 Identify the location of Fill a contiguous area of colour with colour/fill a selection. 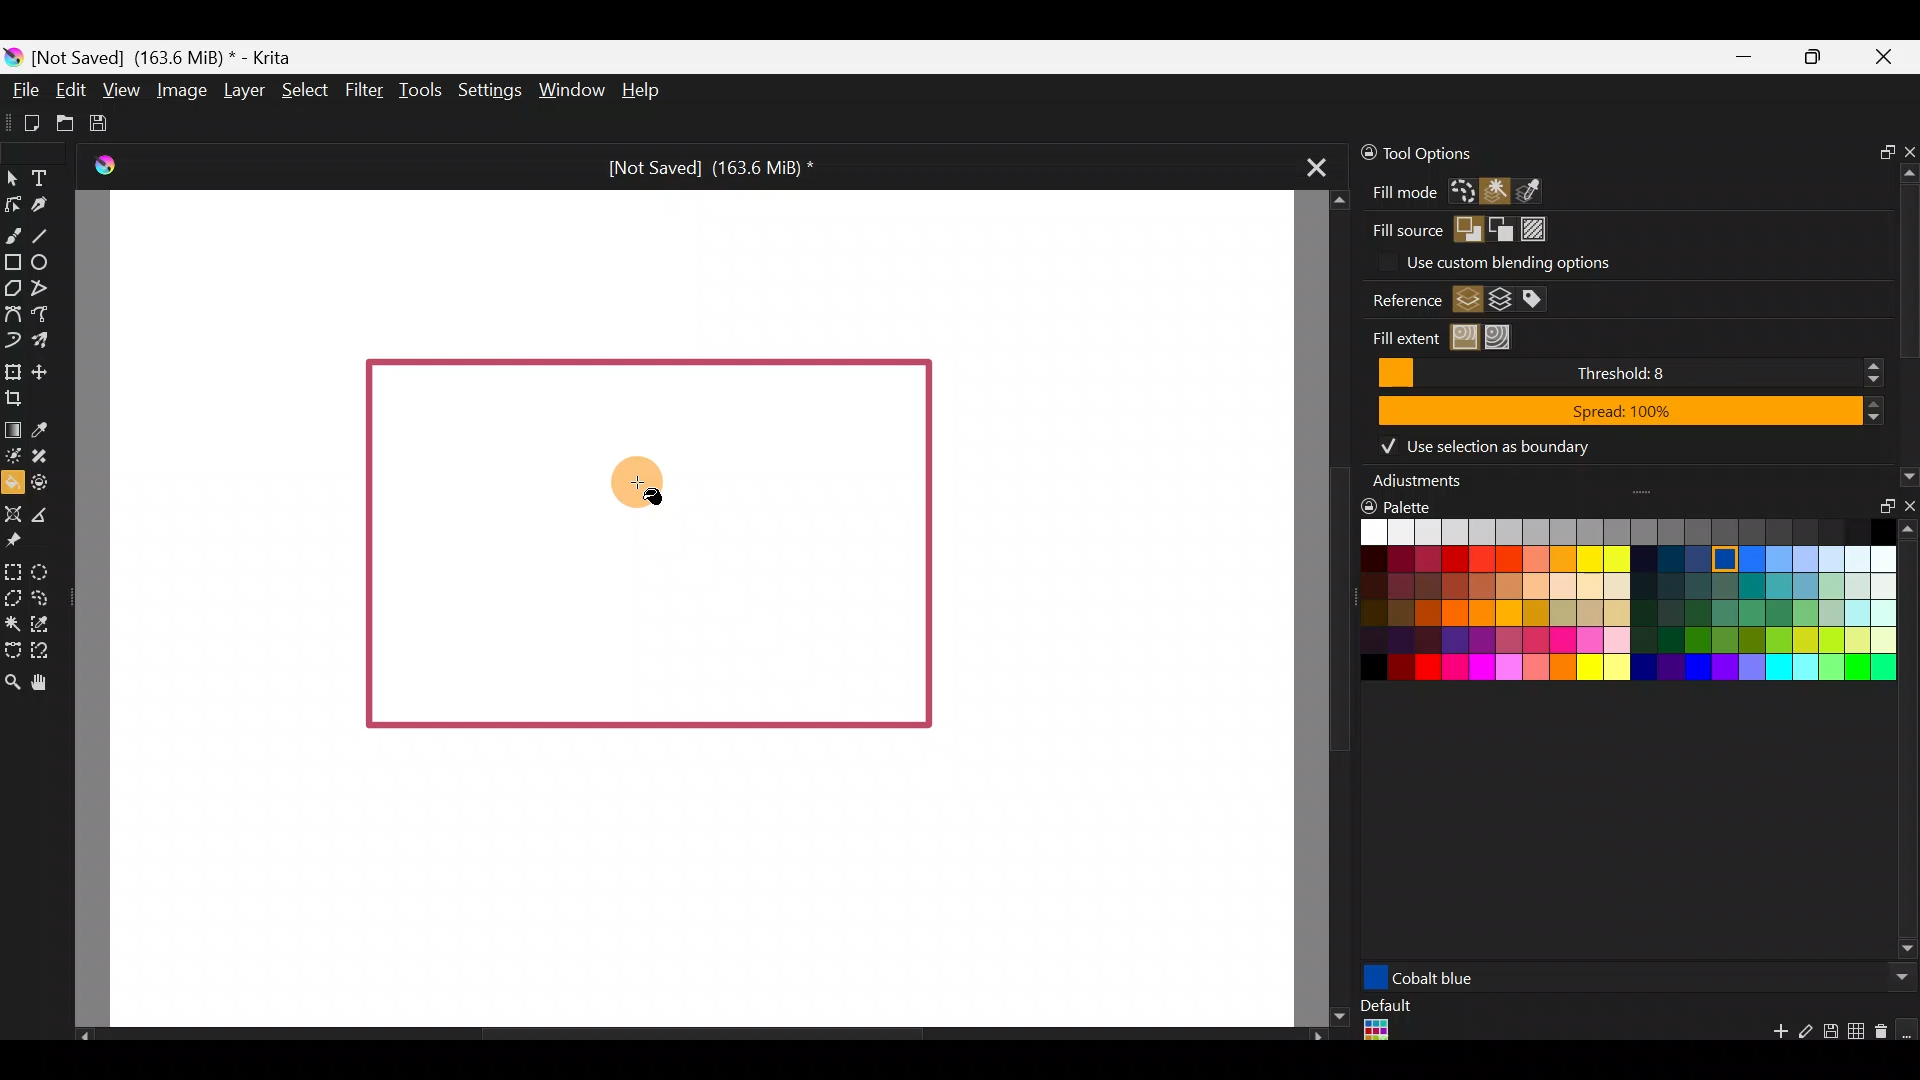
(12, 481).